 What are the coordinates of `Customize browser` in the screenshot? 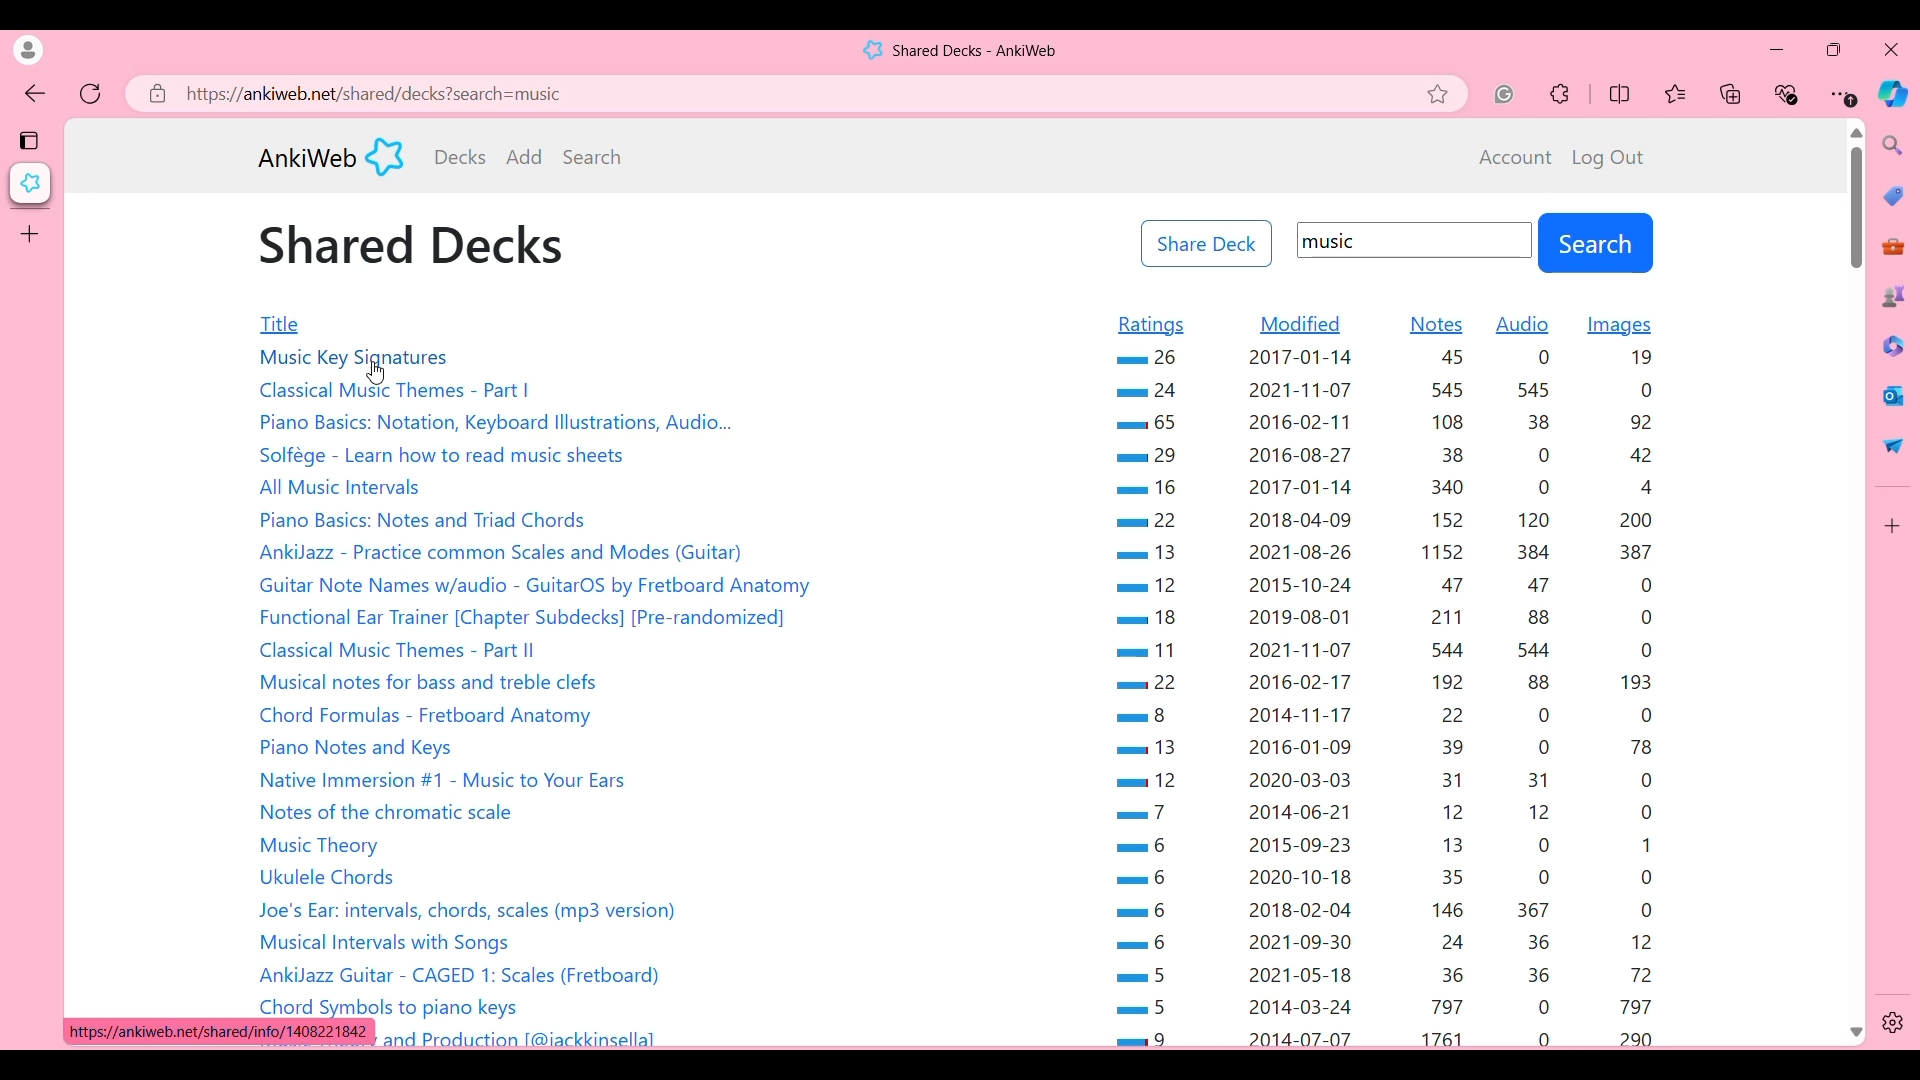 It's located at (1893, 526).